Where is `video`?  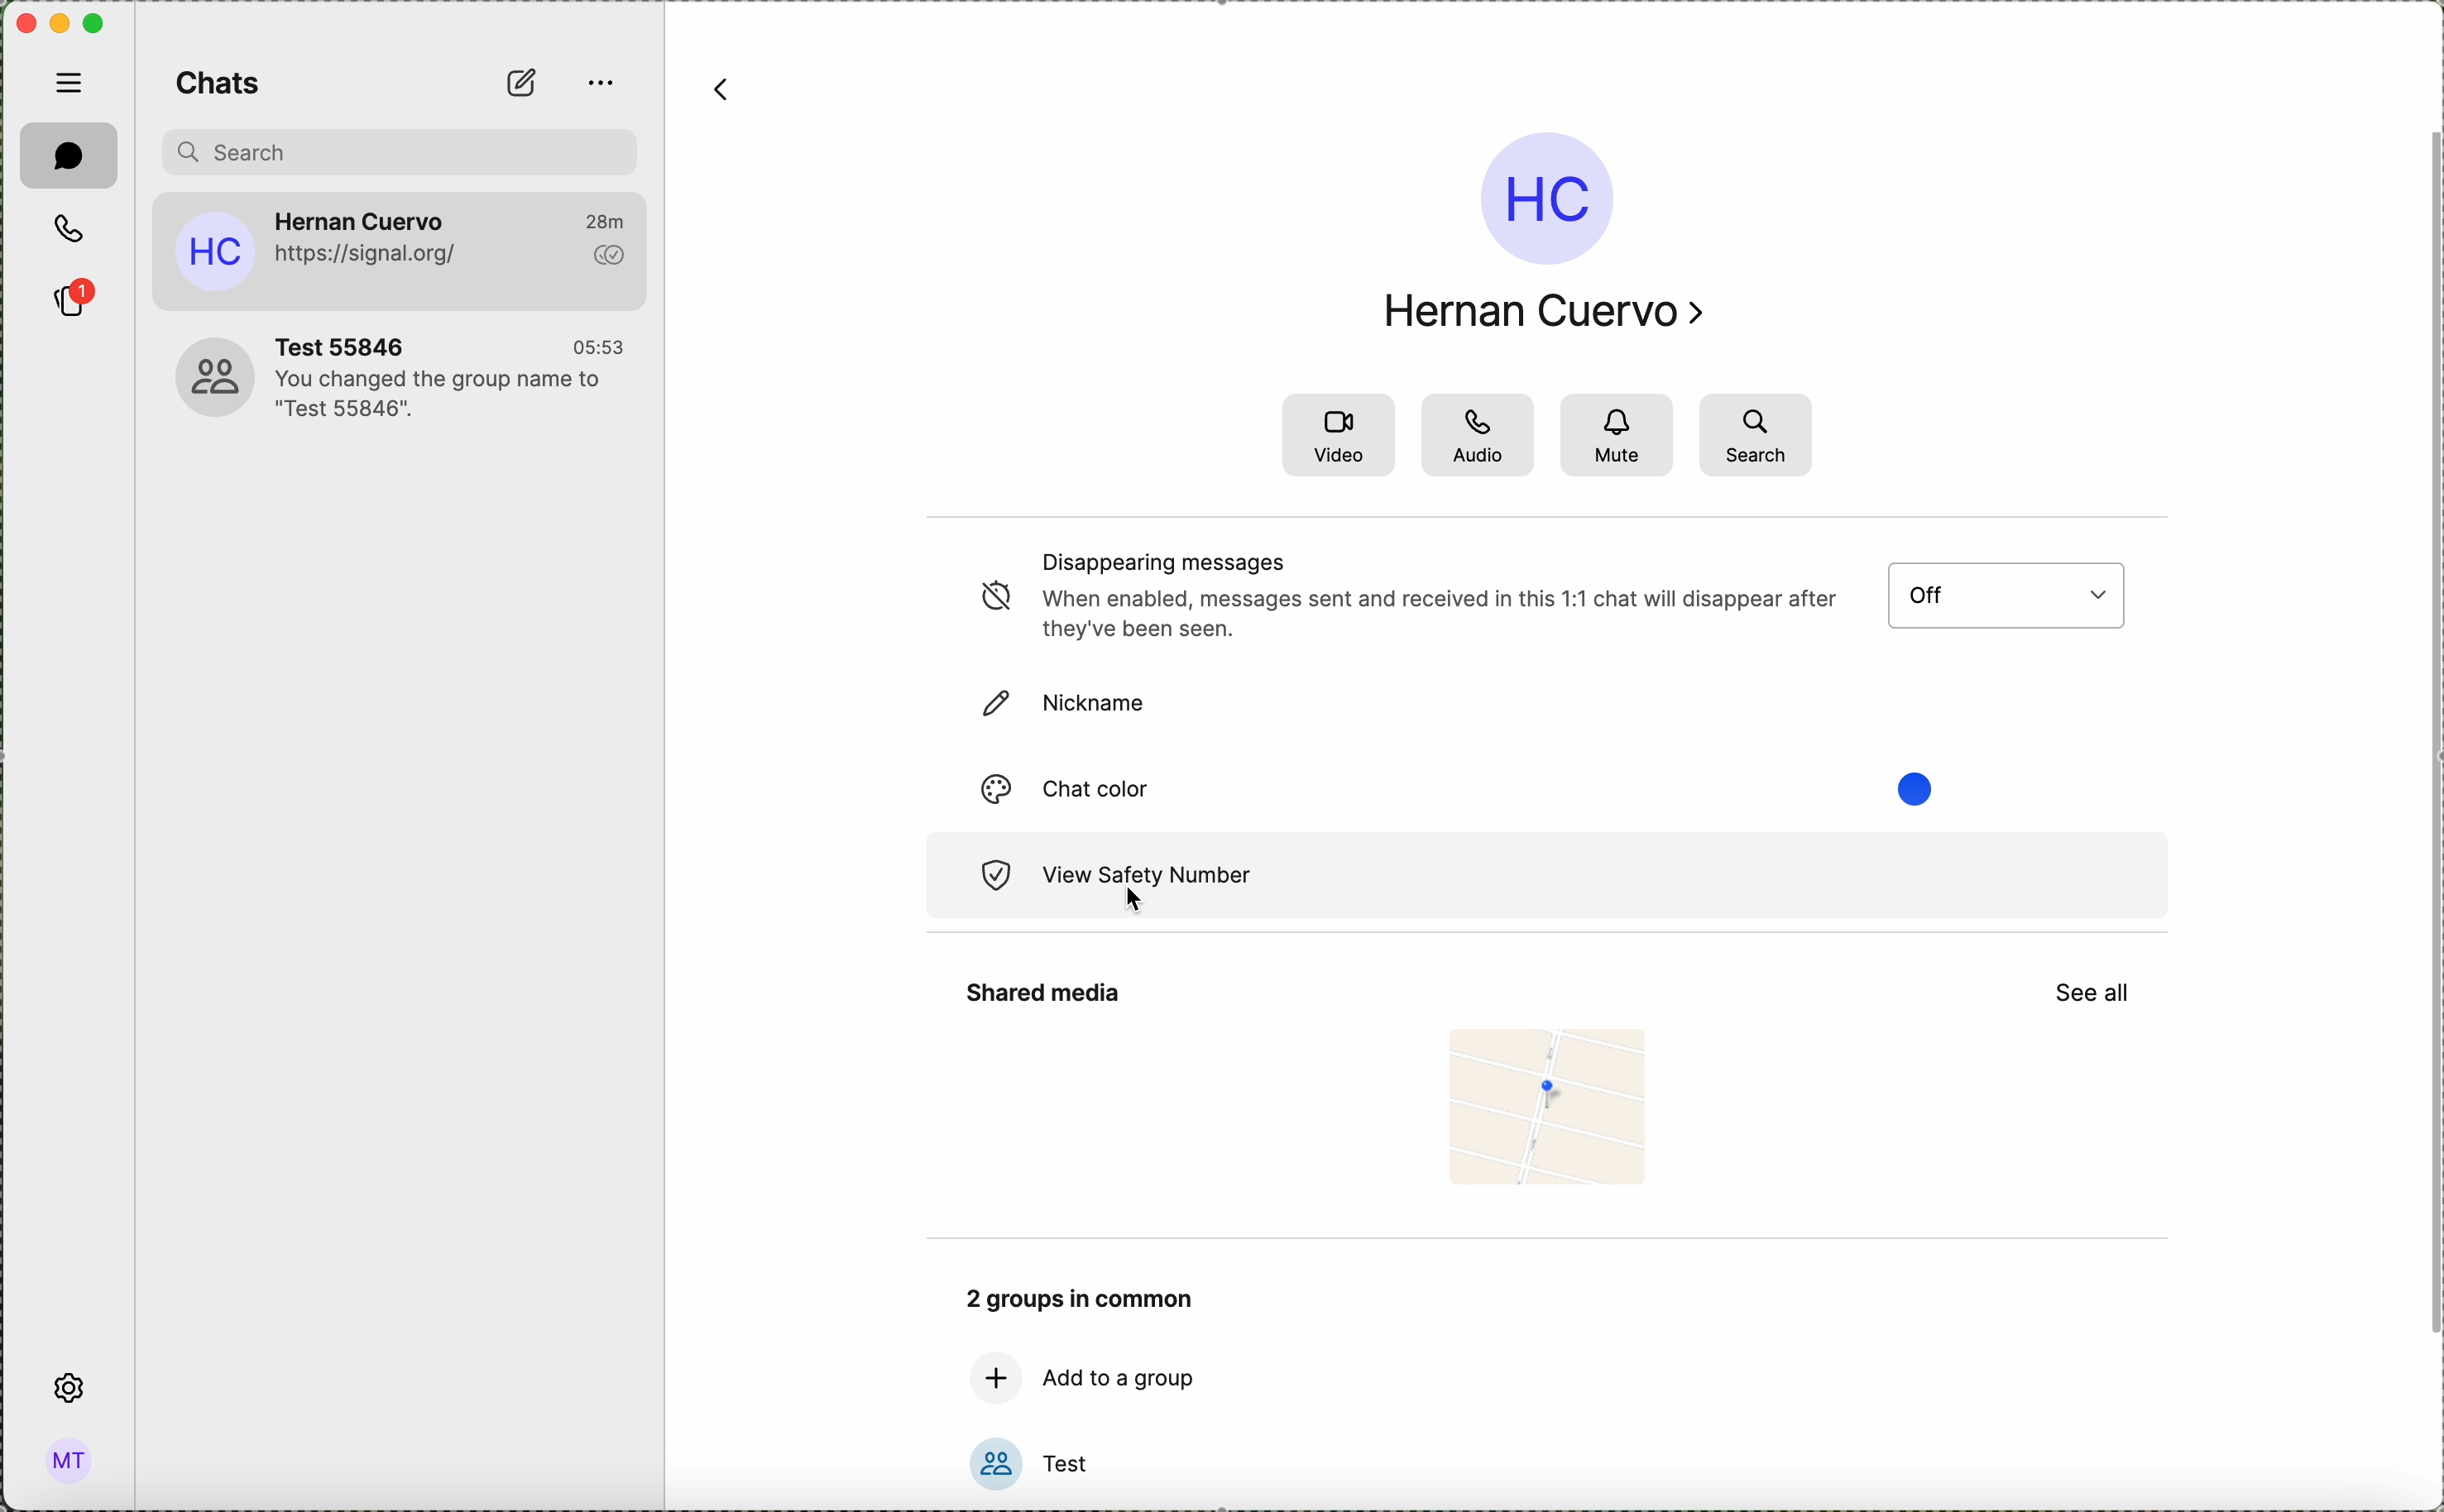
video is located at coordinates (1338, 434).